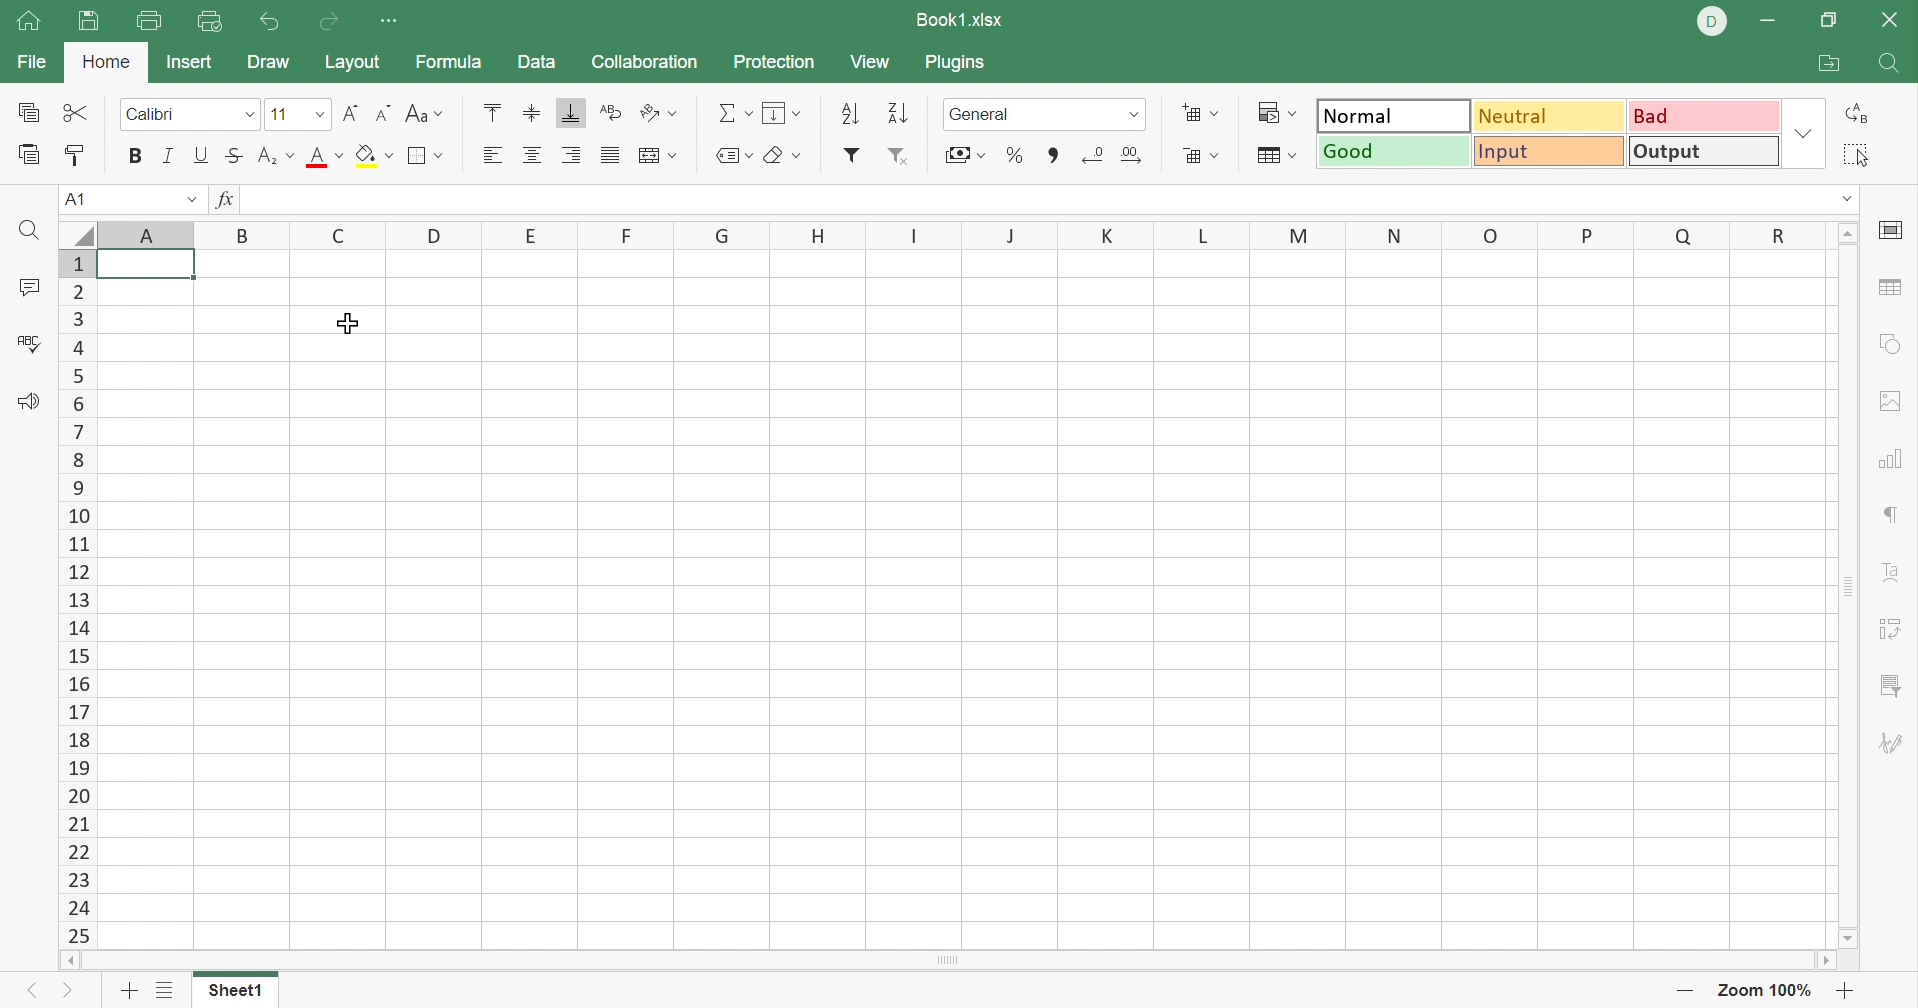  Describe the element at coordinates (963, 155) in the screenshot. I see `Accounting style` at that location.